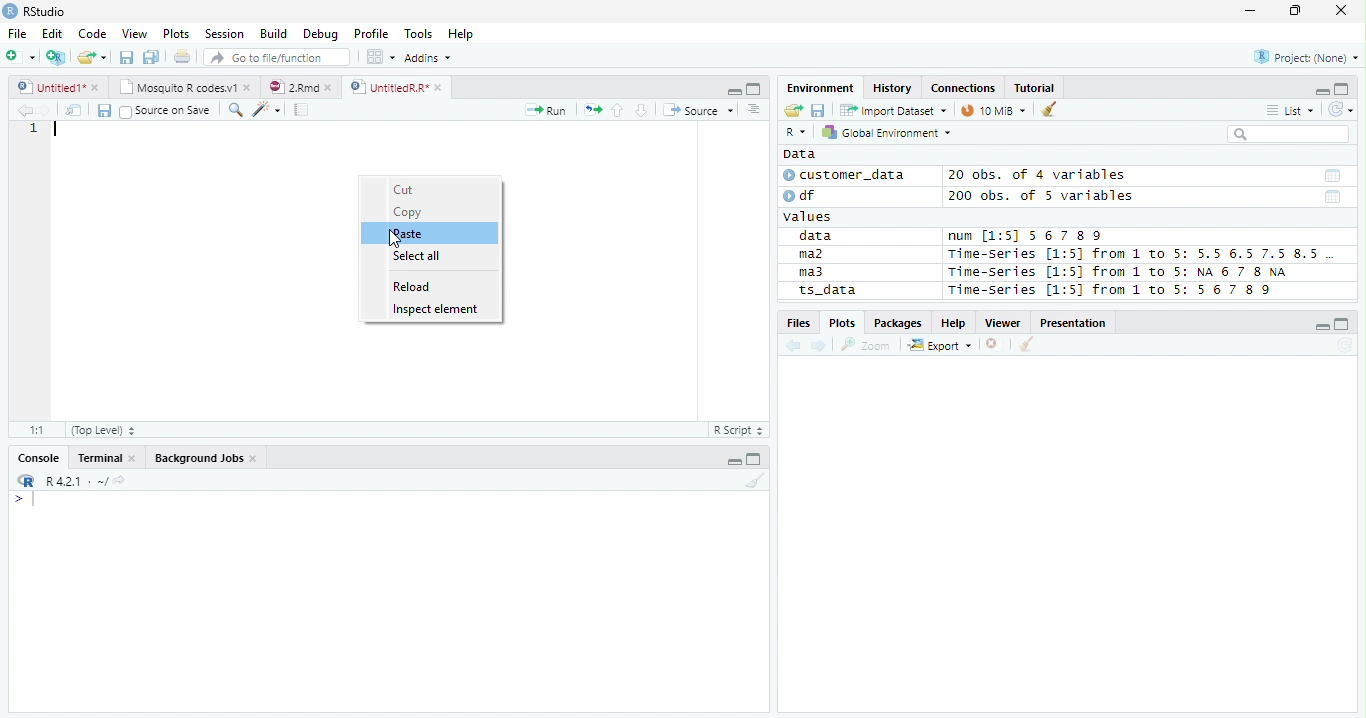 The height and width of the screenshot is (718, 1366). What do you see at coordinates (732, 90) in the screenshot?
I see `Minimize` at bounding box center [732, 90].